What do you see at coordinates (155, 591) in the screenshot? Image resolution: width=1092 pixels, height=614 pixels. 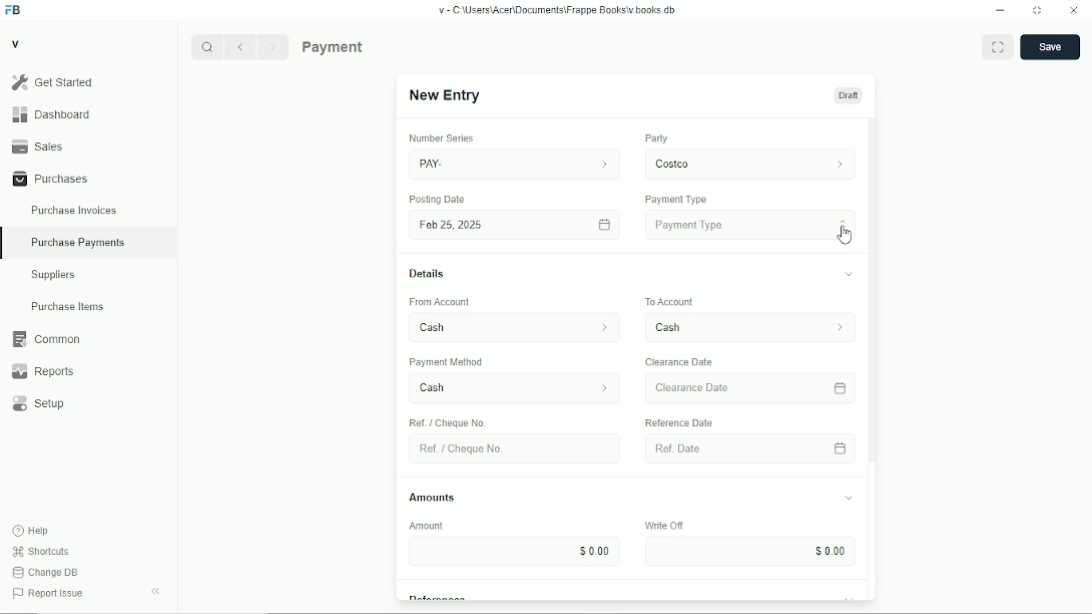 I see `Collapse` at bounding box center [155, 591].